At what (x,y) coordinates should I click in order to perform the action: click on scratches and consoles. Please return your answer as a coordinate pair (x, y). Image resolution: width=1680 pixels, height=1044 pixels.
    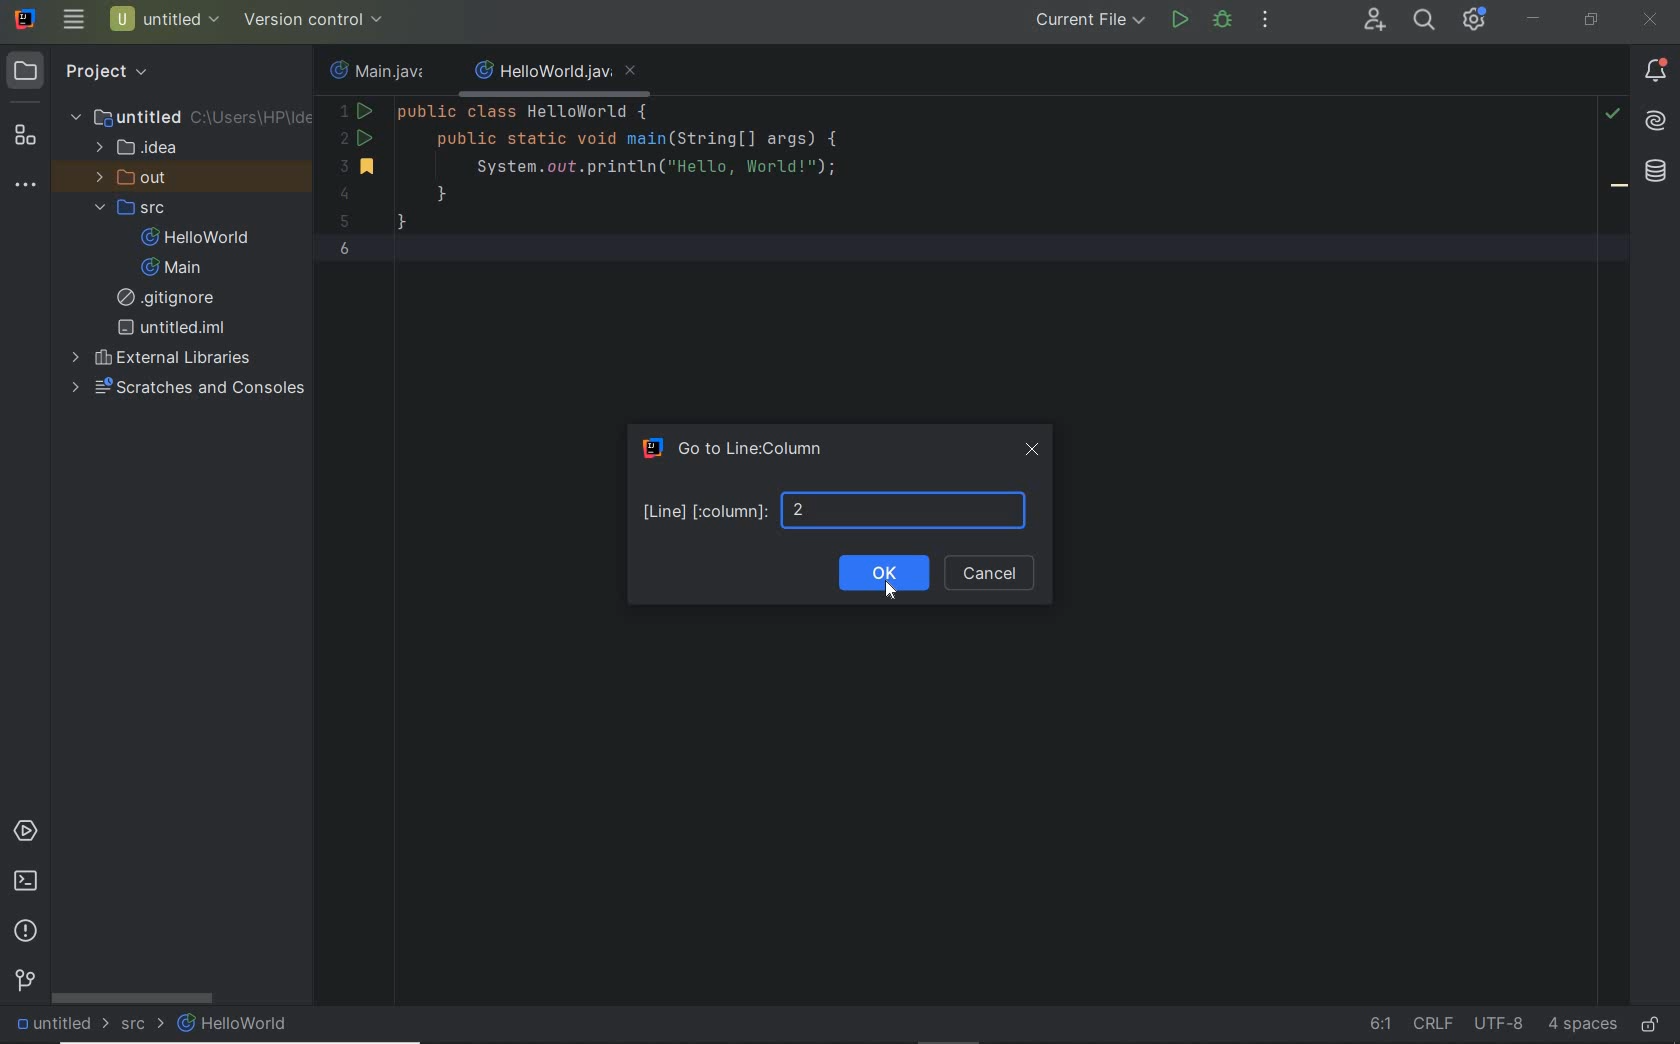
    Looking at the image, I should click on (189, 389).